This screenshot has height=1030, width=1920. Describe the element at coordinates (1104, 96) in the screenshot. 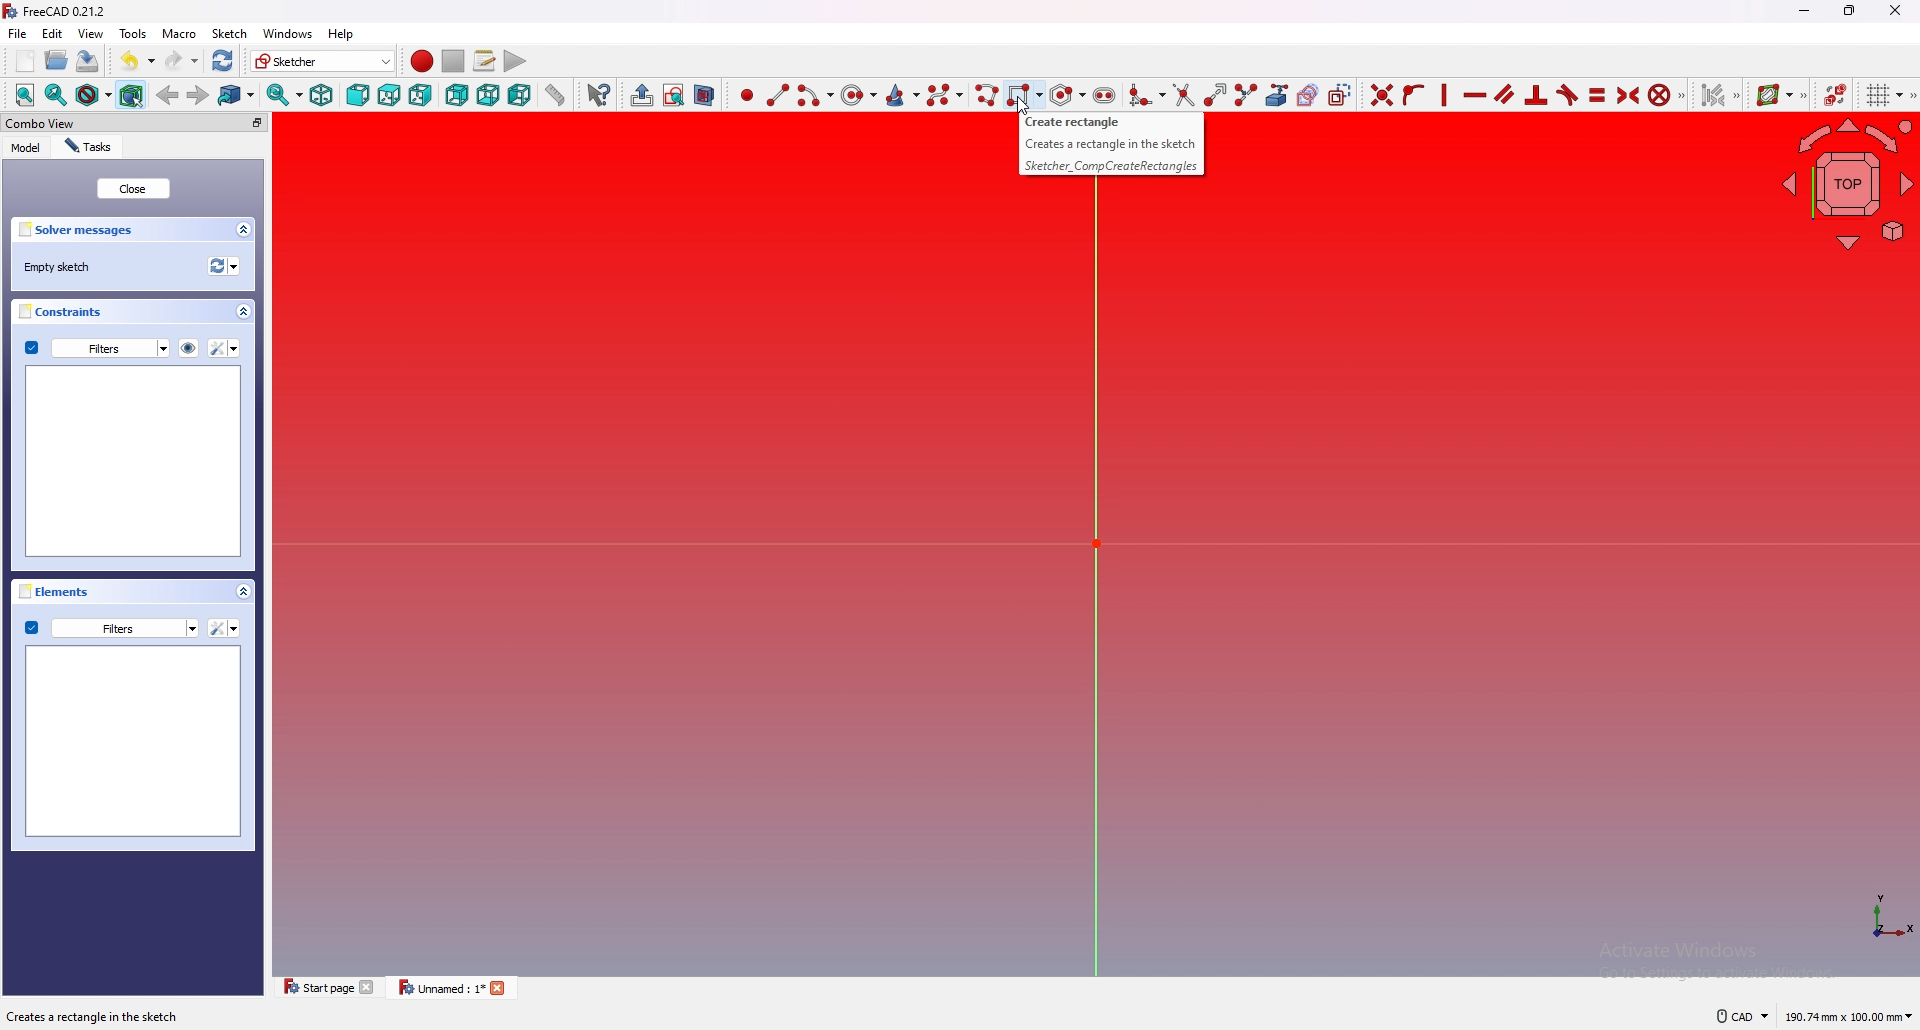

I see `create slot` at that location.